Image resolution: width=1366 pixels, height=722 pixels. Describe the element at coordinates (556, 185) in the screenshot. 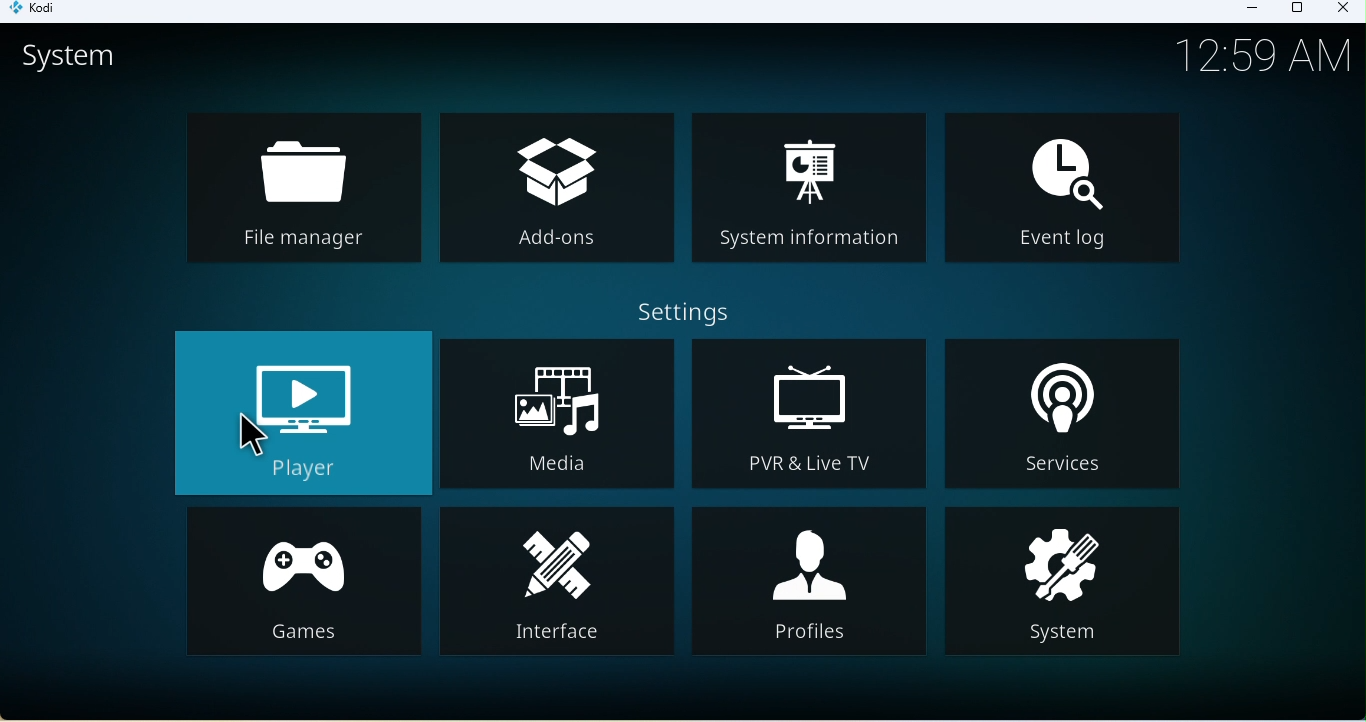

I see `Add ons` at that location.